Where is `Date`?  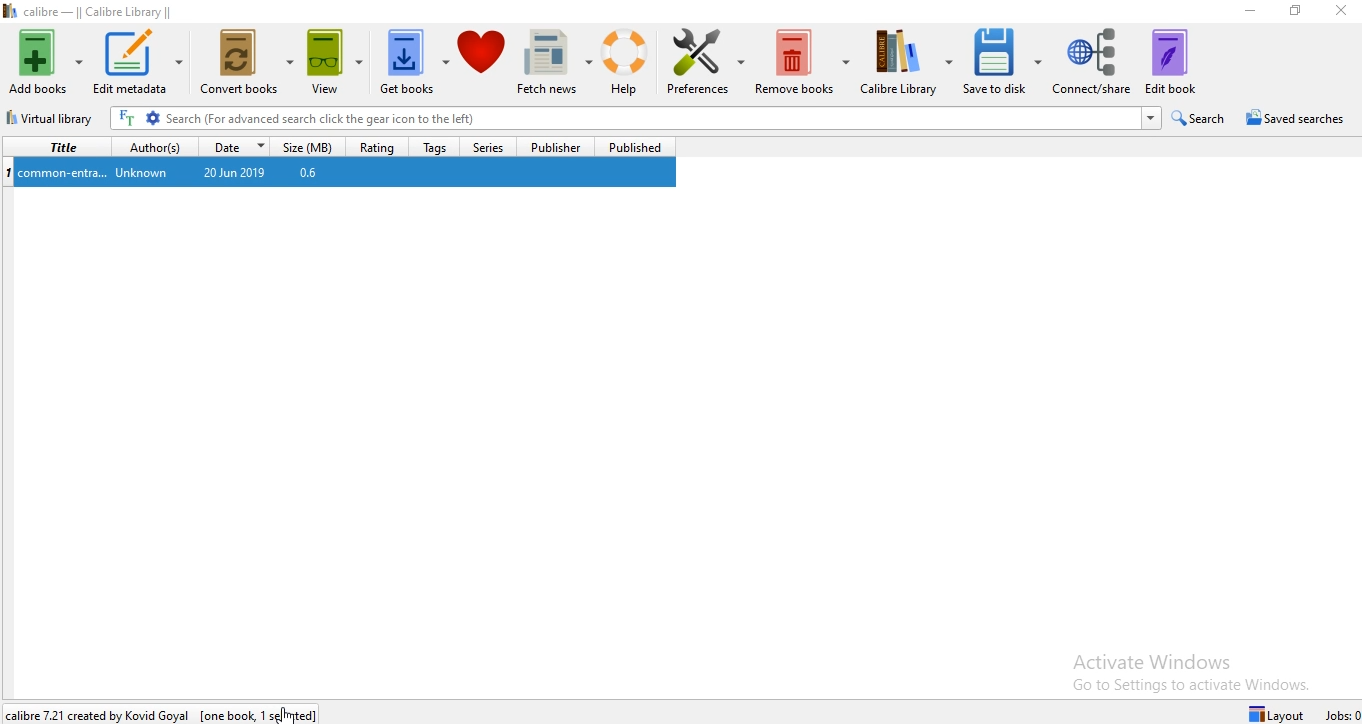 Date is located at coordinates (240, 146).